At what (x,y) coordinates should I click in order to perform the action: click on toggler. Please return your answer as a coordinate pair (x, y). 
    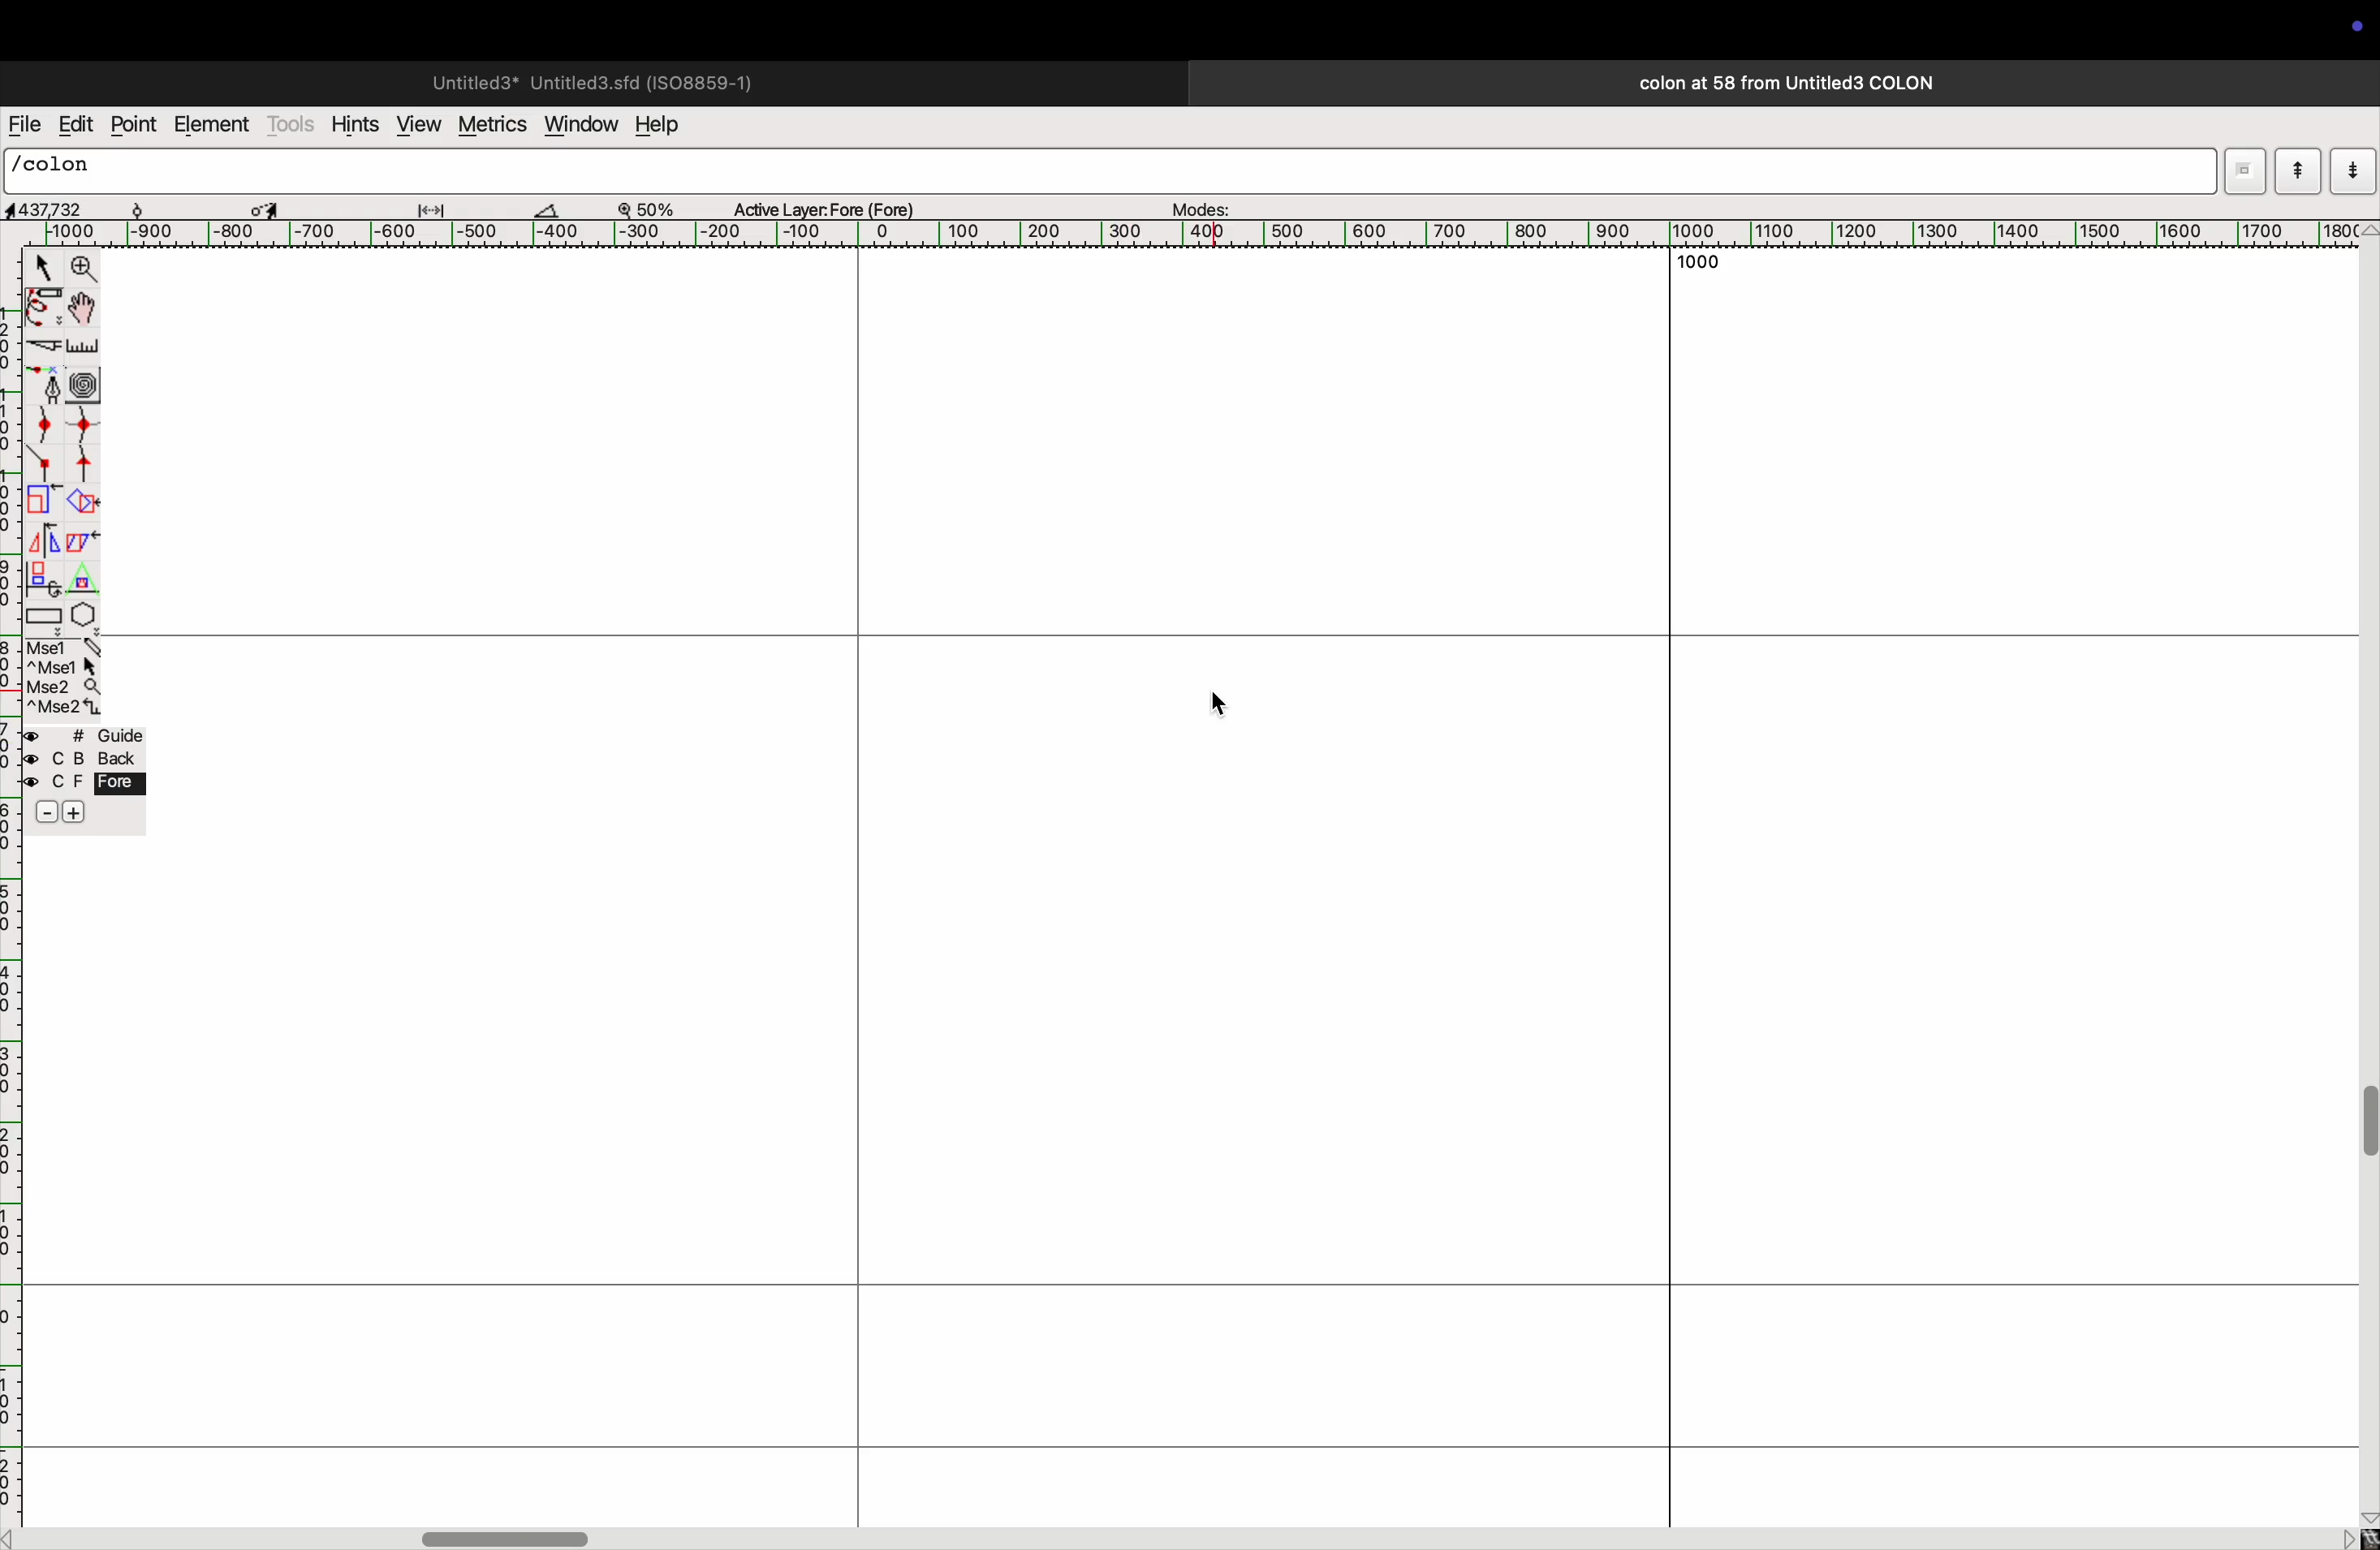
    Looking at the image, I should click on (505, 1538).